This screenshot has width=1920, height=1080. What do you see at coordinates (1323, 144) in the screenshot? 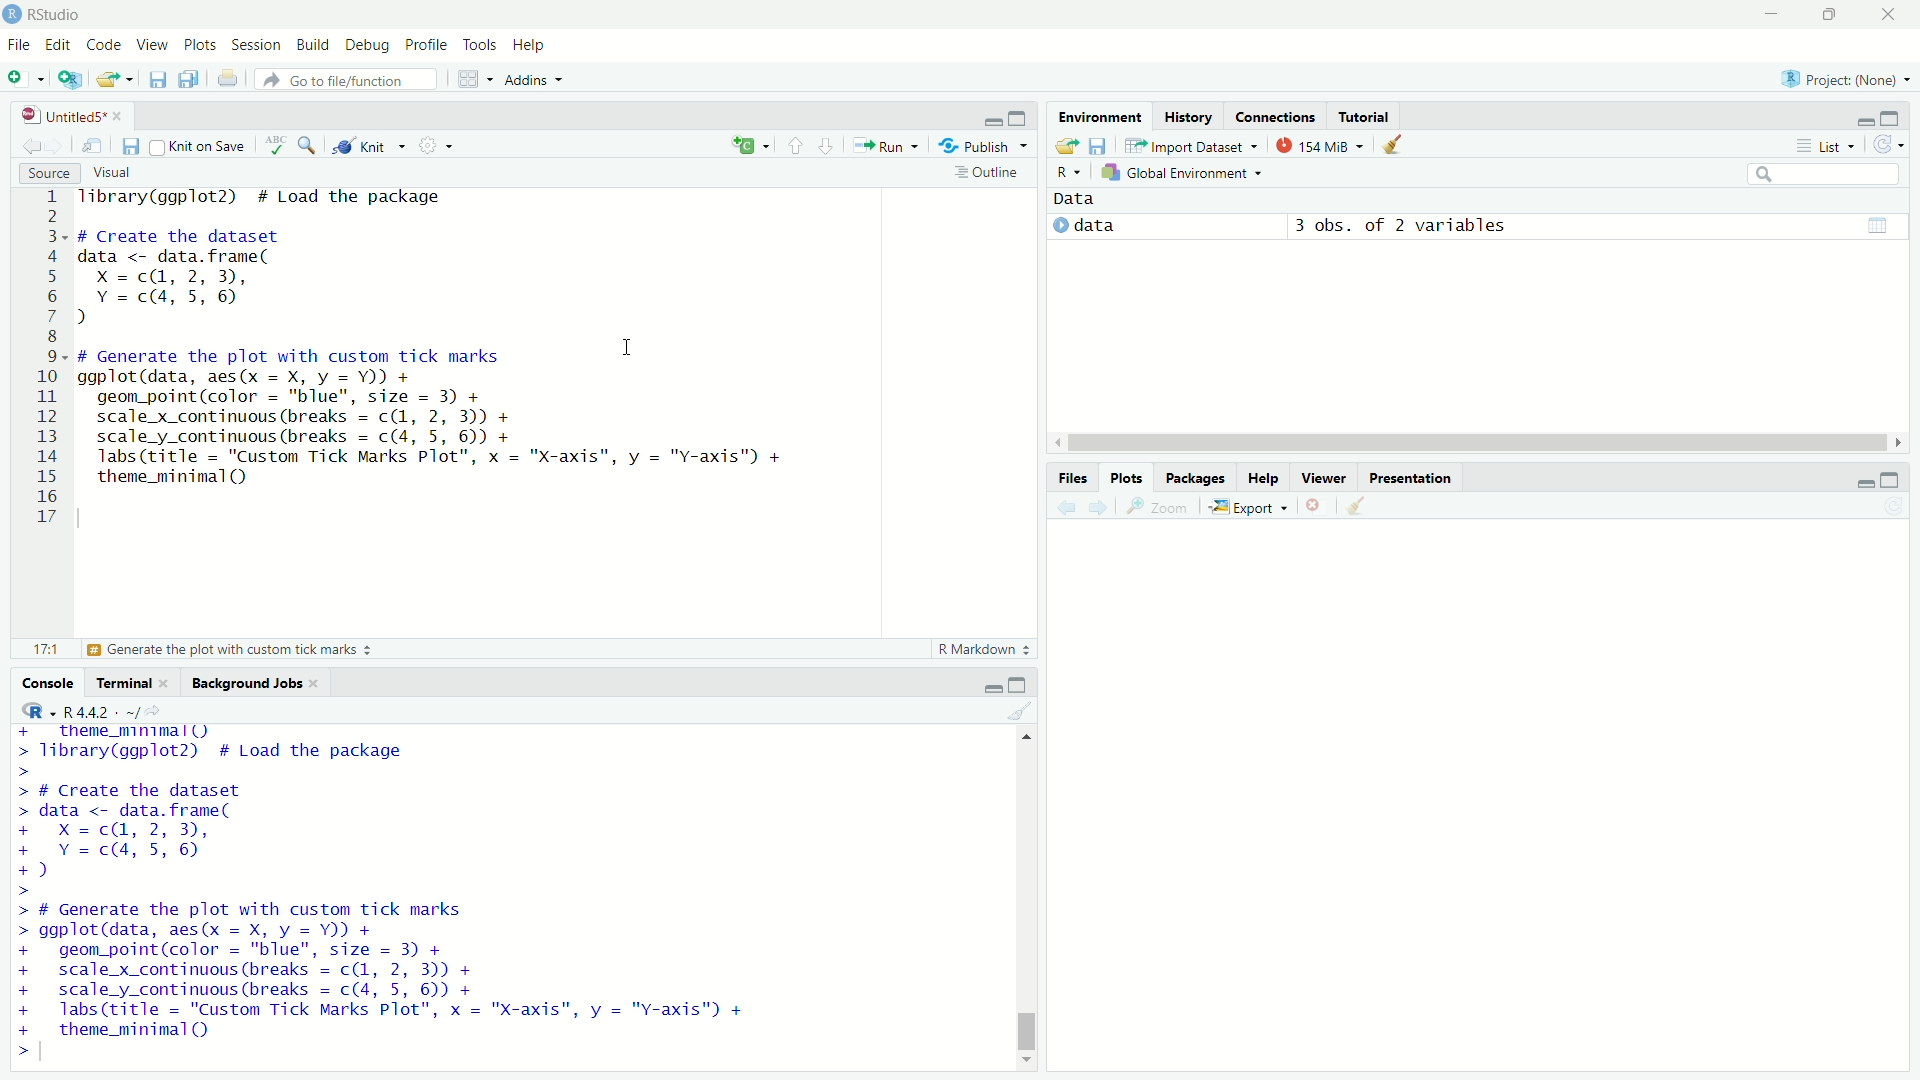
I see `154 MiB` at bounding box center [1323, 144].